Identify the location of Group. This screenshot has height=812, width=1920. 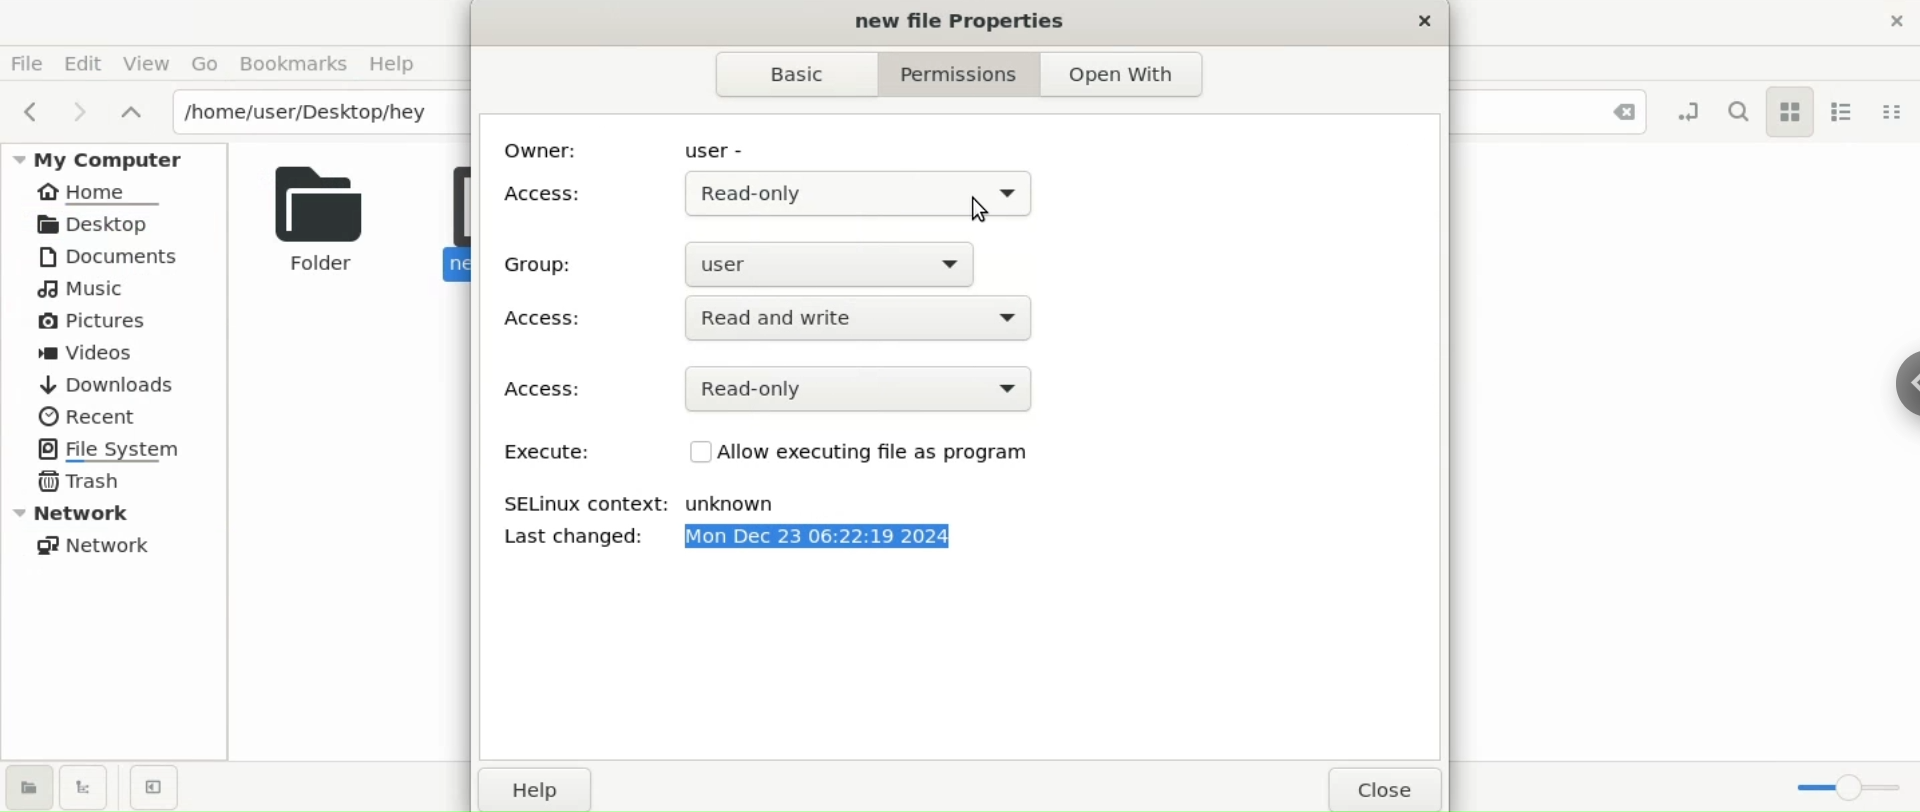
(545, 264).